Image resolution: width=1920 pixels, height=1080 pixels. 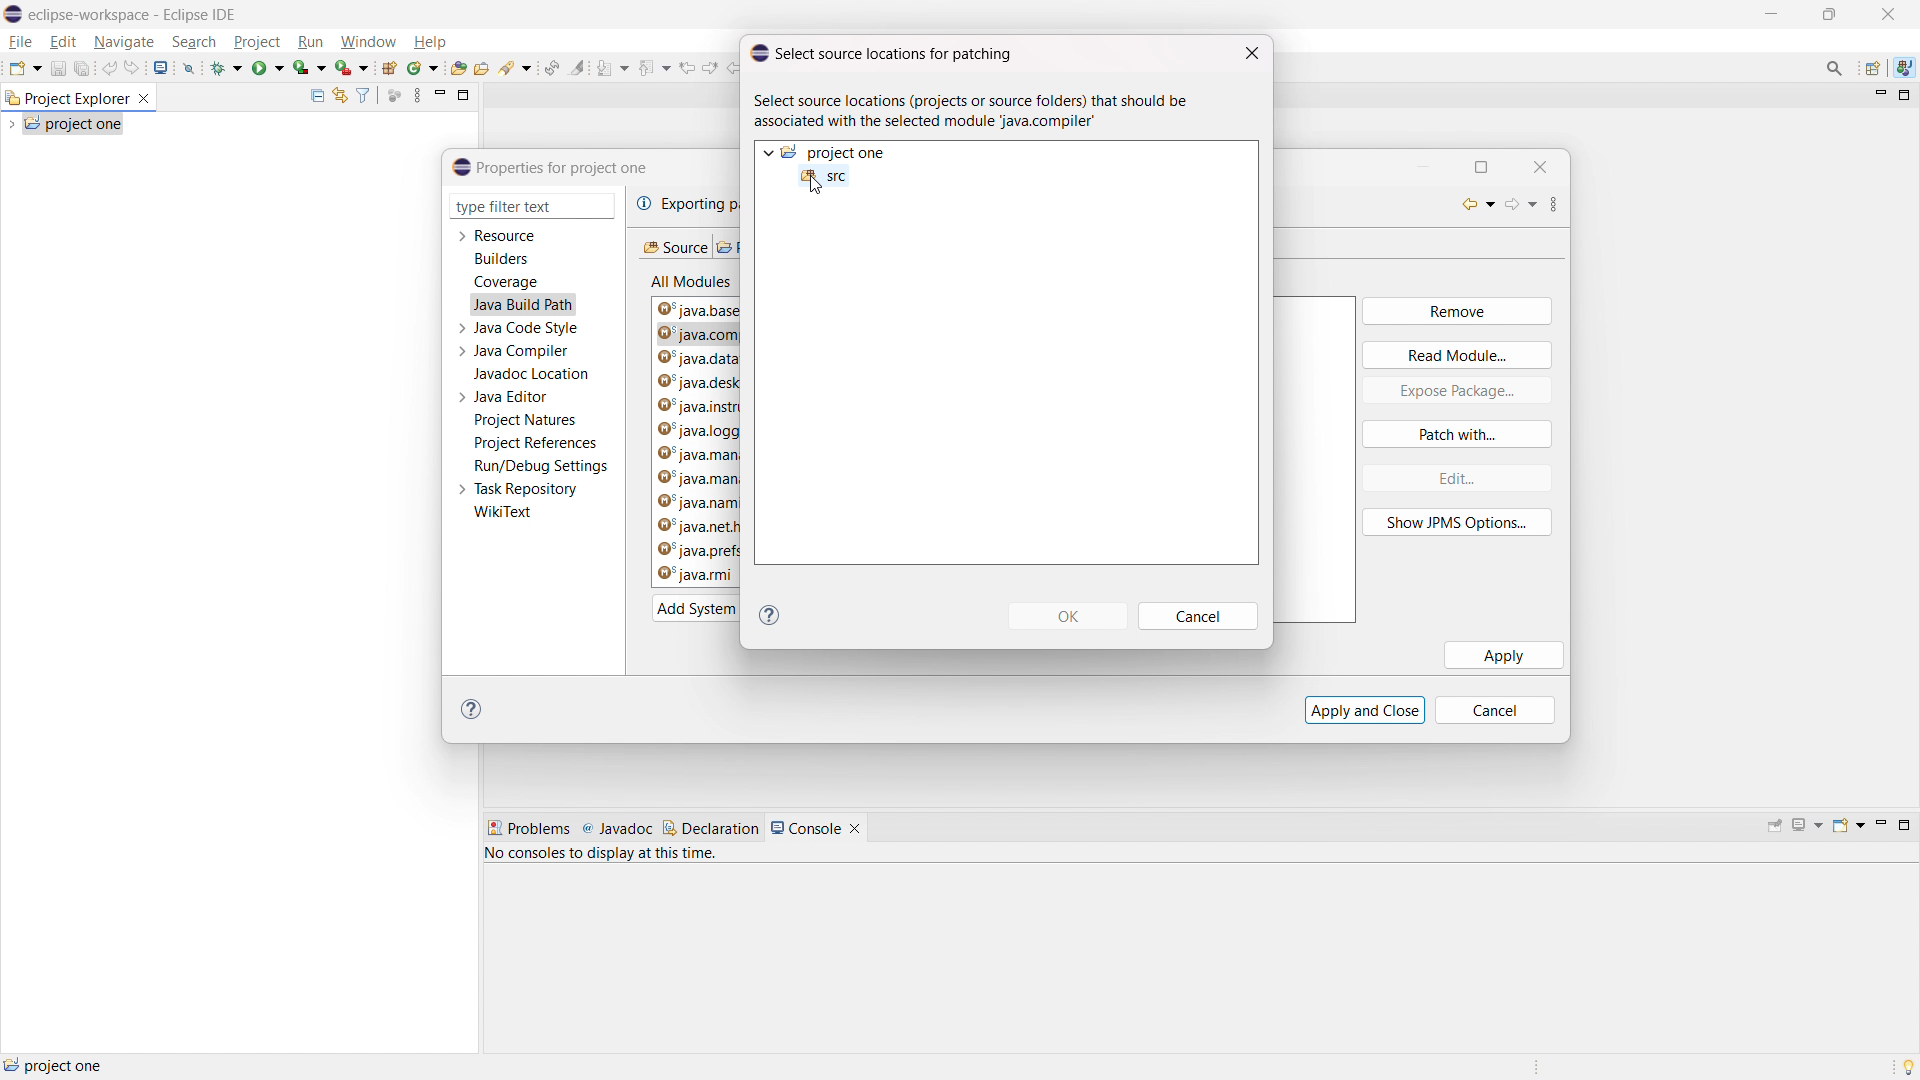 What do you see at coordinates (1457, 434) in the screenshot?
I see `patch with` at bounding box center [1457, 434].